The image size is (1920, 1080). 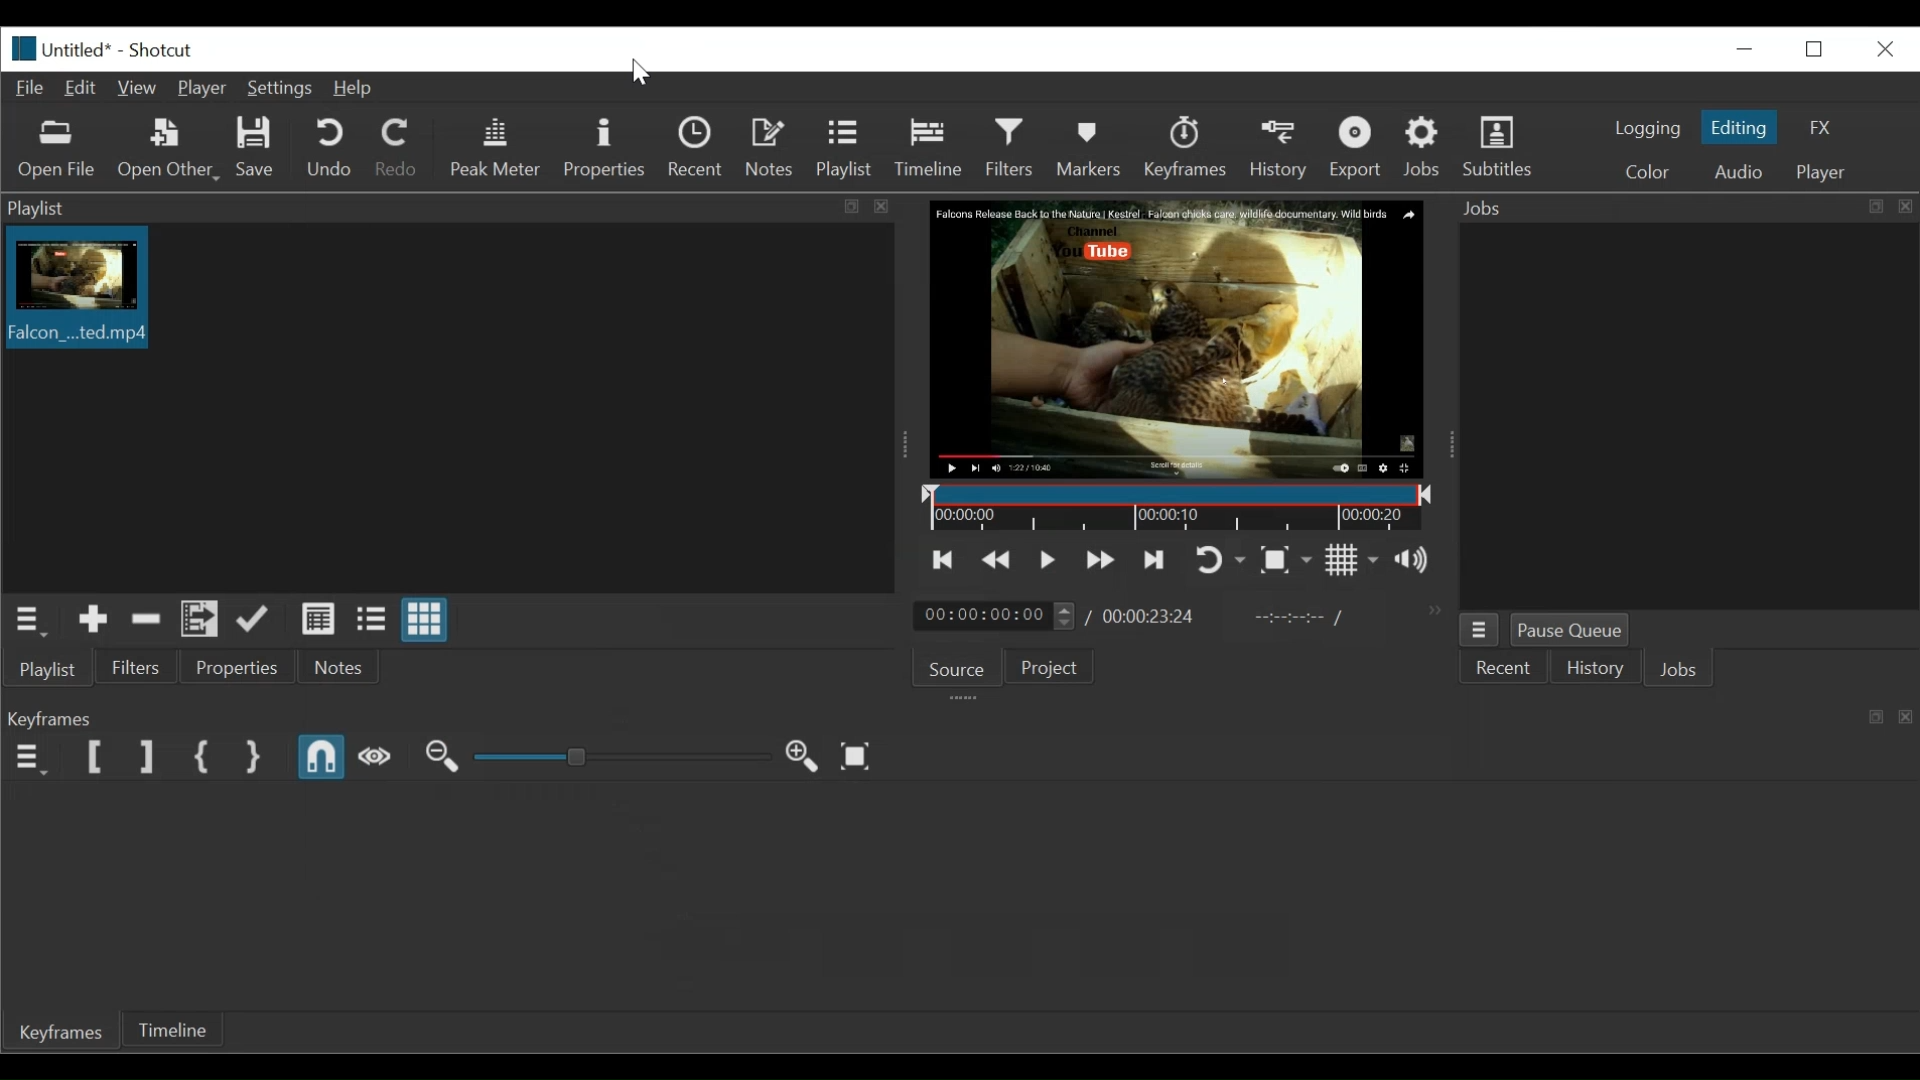 I want to click on File, so click(x=31, y=91).